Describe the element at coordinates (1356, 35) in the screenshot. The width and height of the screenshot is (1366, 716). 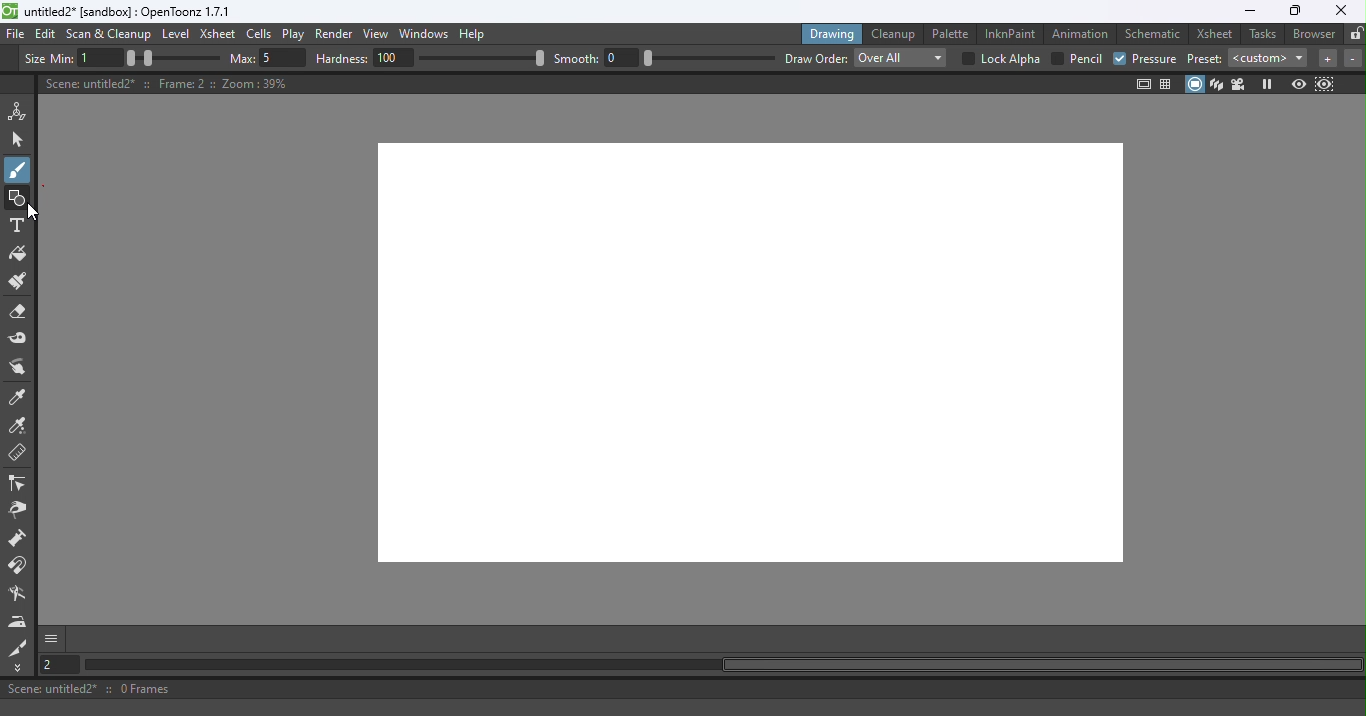
I see `Lock rooms tab` at that location.